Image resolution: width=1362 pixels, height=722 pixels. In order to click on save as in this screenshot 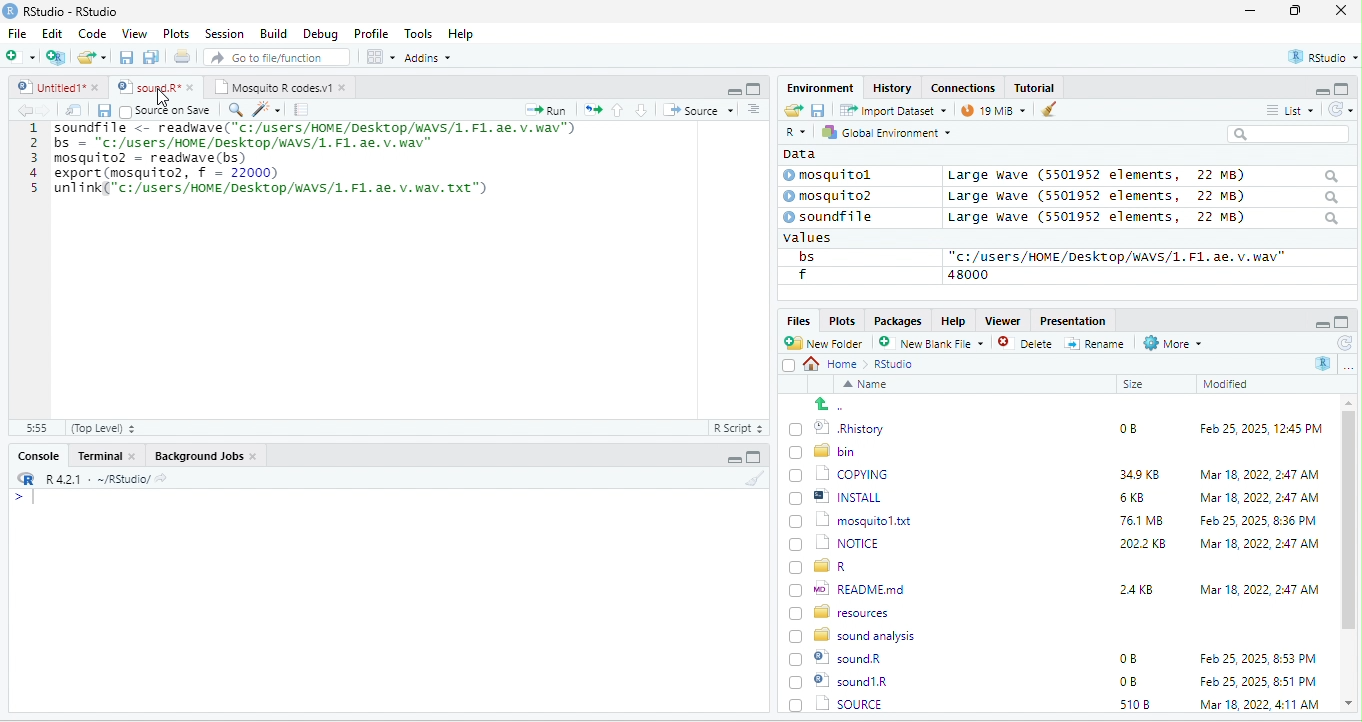, I will do `click(153, 58)`.